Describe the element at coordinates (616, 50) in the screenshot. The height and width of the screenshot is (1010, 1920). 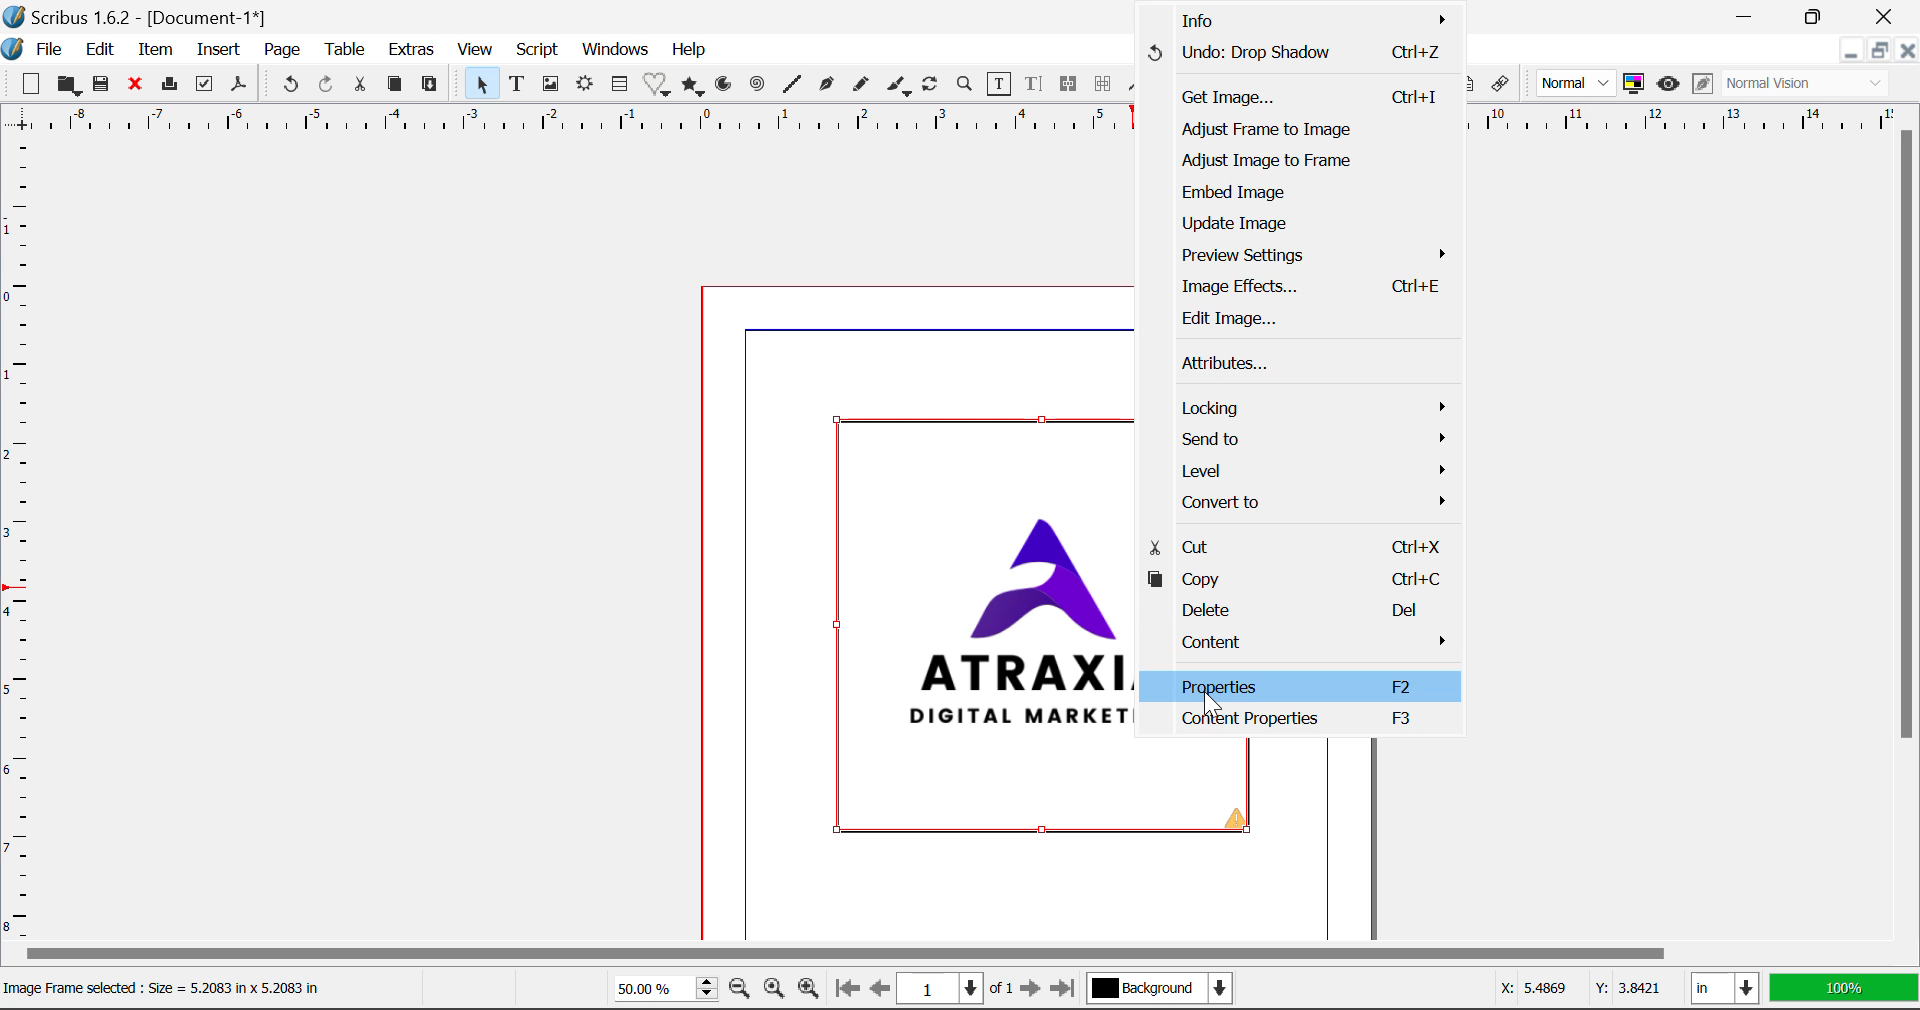
I see `Windows` at that location.